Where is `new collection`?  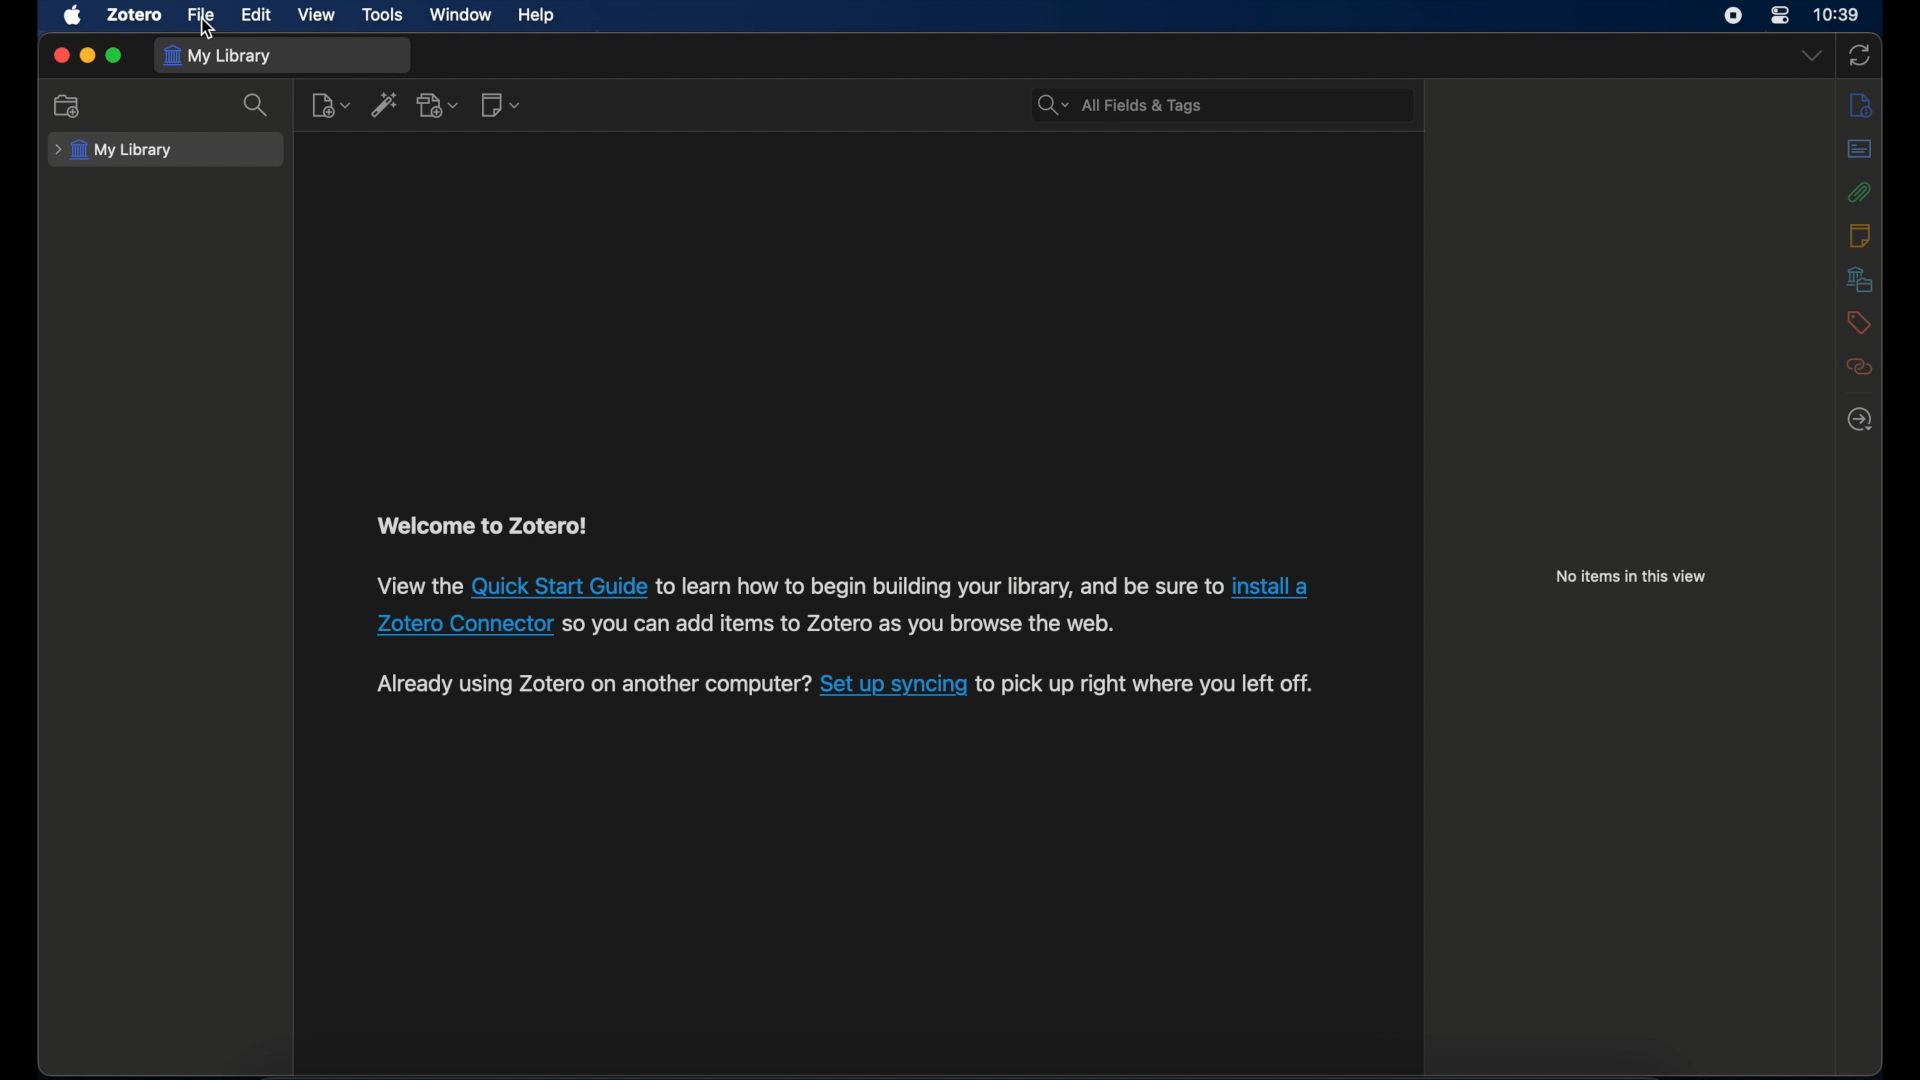
new collection is located at coordinates (70, 107).